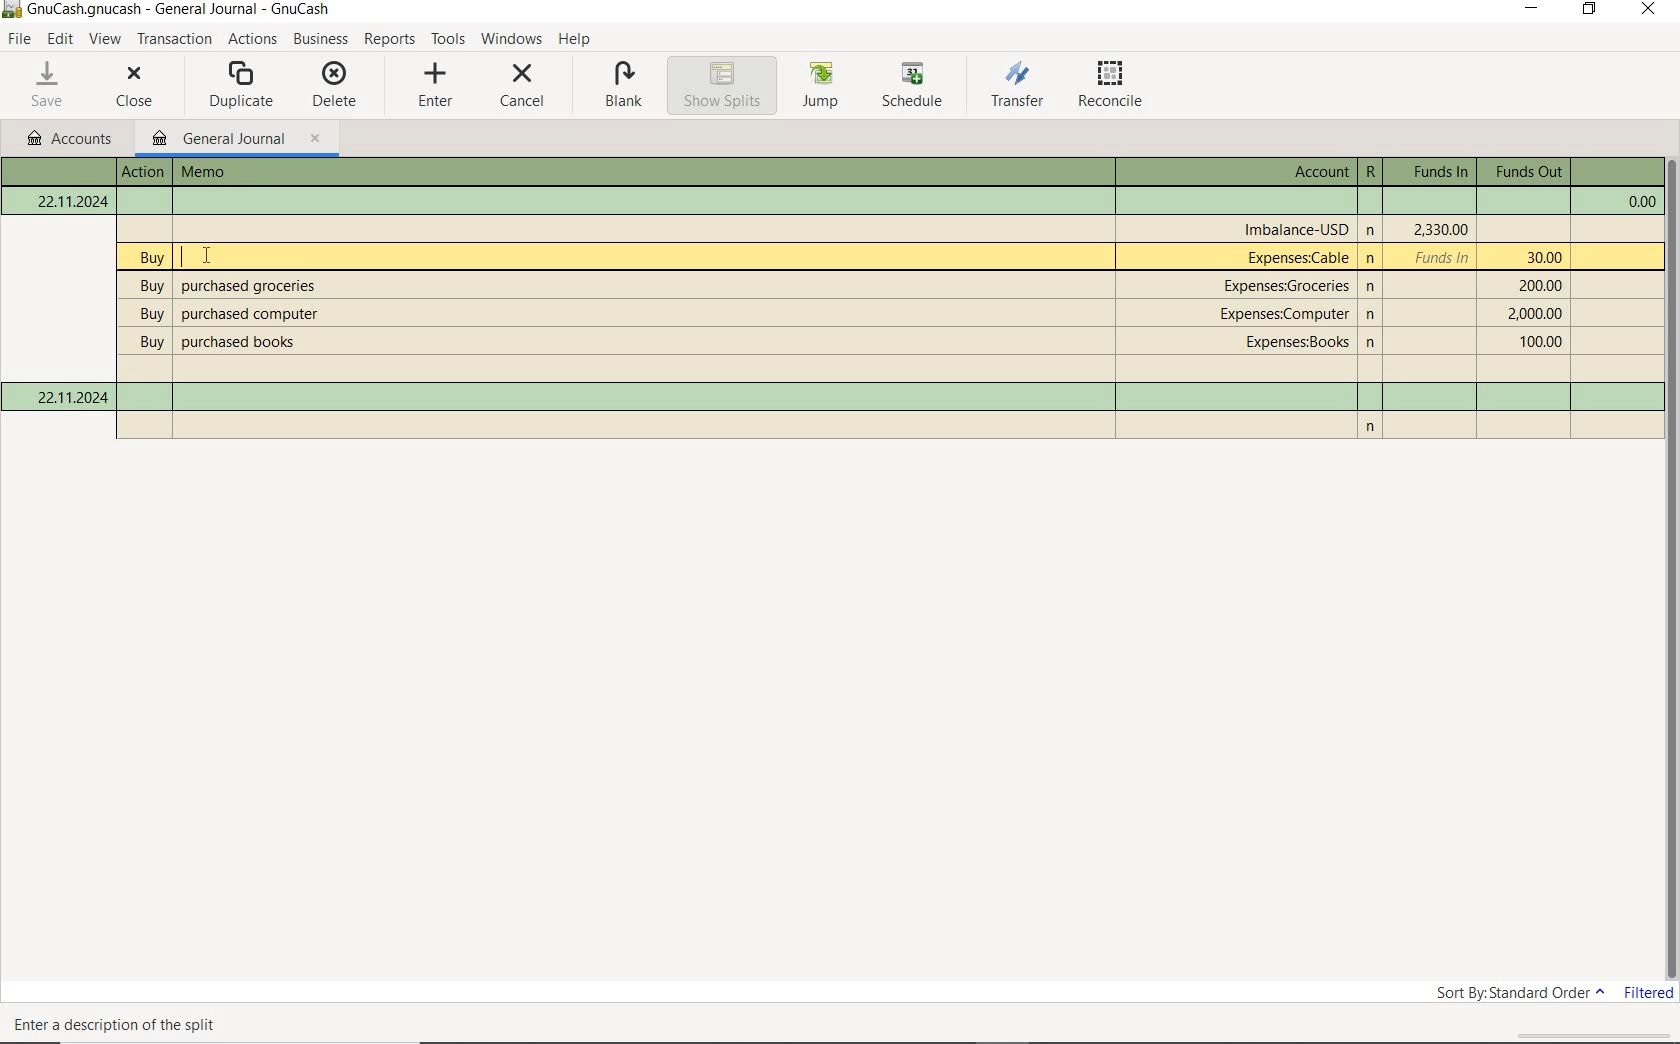 This screenshot has width=1680, height=1044. I want to click on Text, so click(144, 172).